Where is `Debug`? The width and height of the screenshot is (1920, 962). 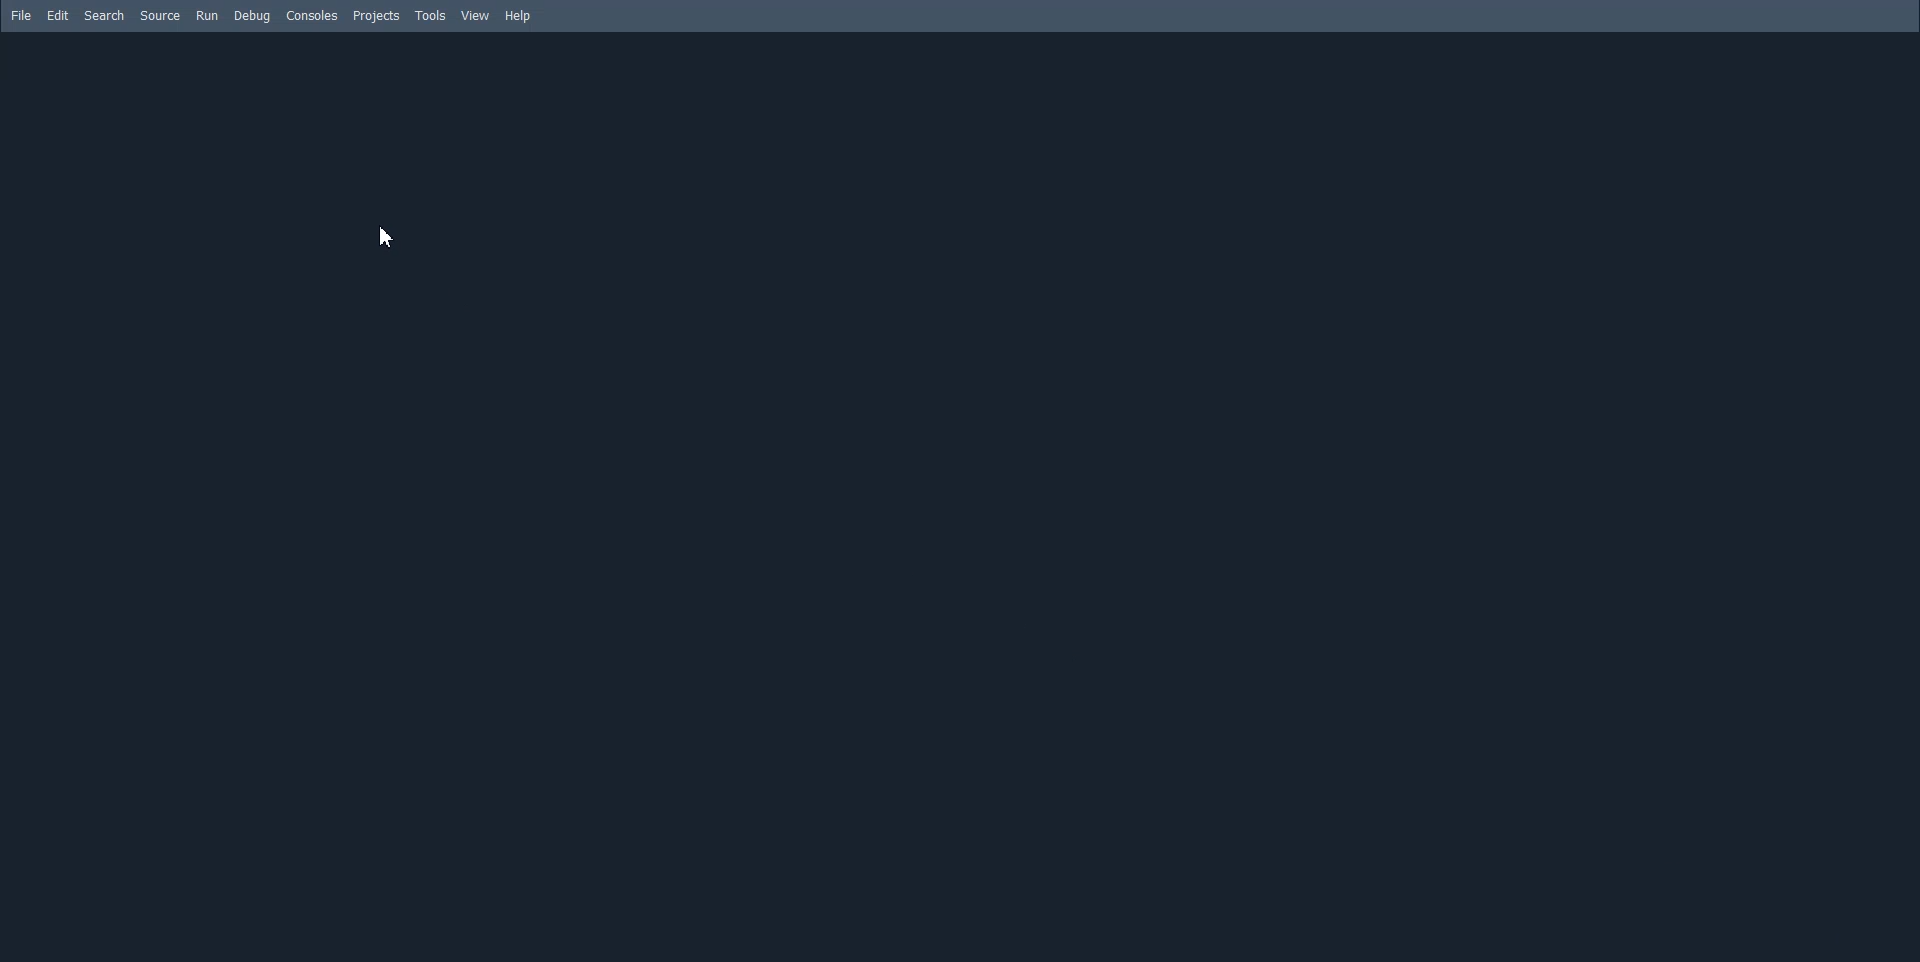 Debug is located at coordinates (250, 16).